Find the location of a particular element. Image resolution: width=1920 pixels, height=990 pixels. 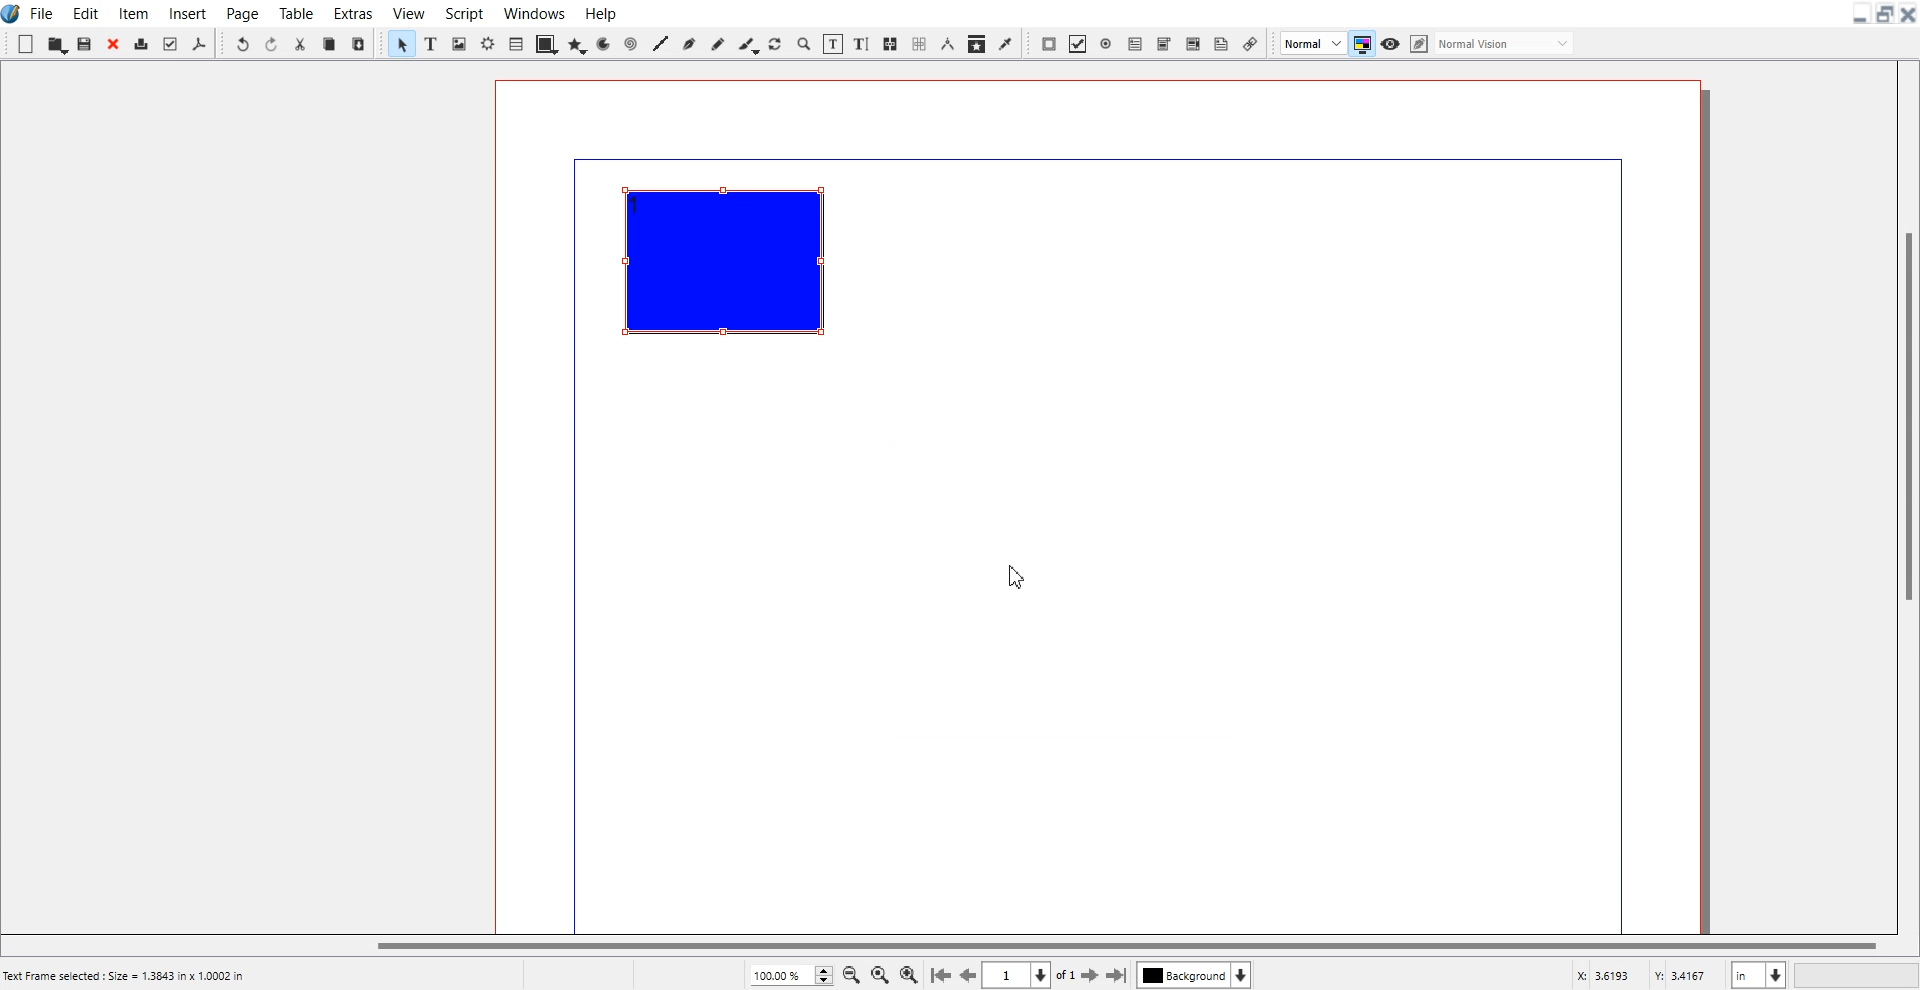

Save as PDF is located at coordinates (198, 43).